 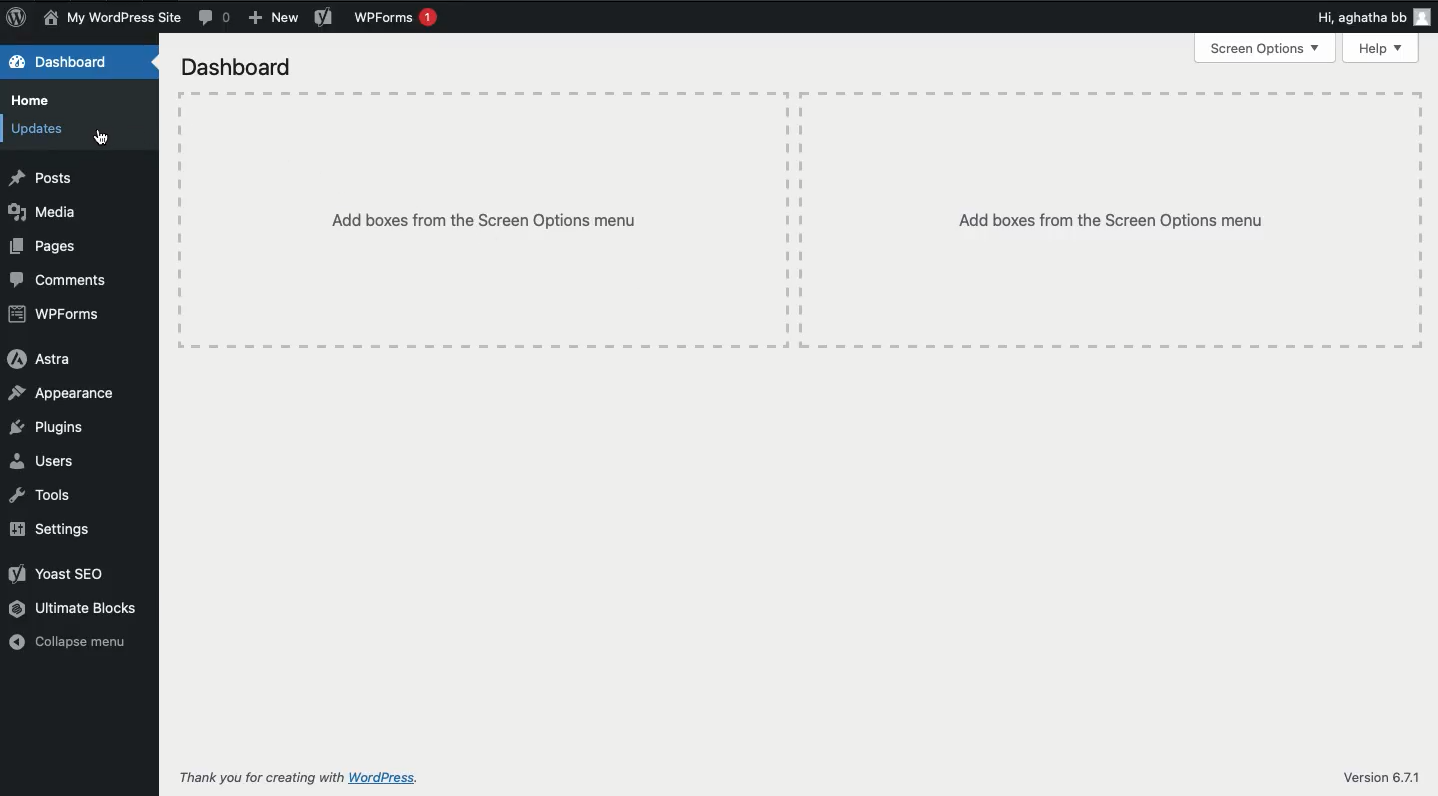 I want to click on Ultimate blocks, so click(x=75, y=609).